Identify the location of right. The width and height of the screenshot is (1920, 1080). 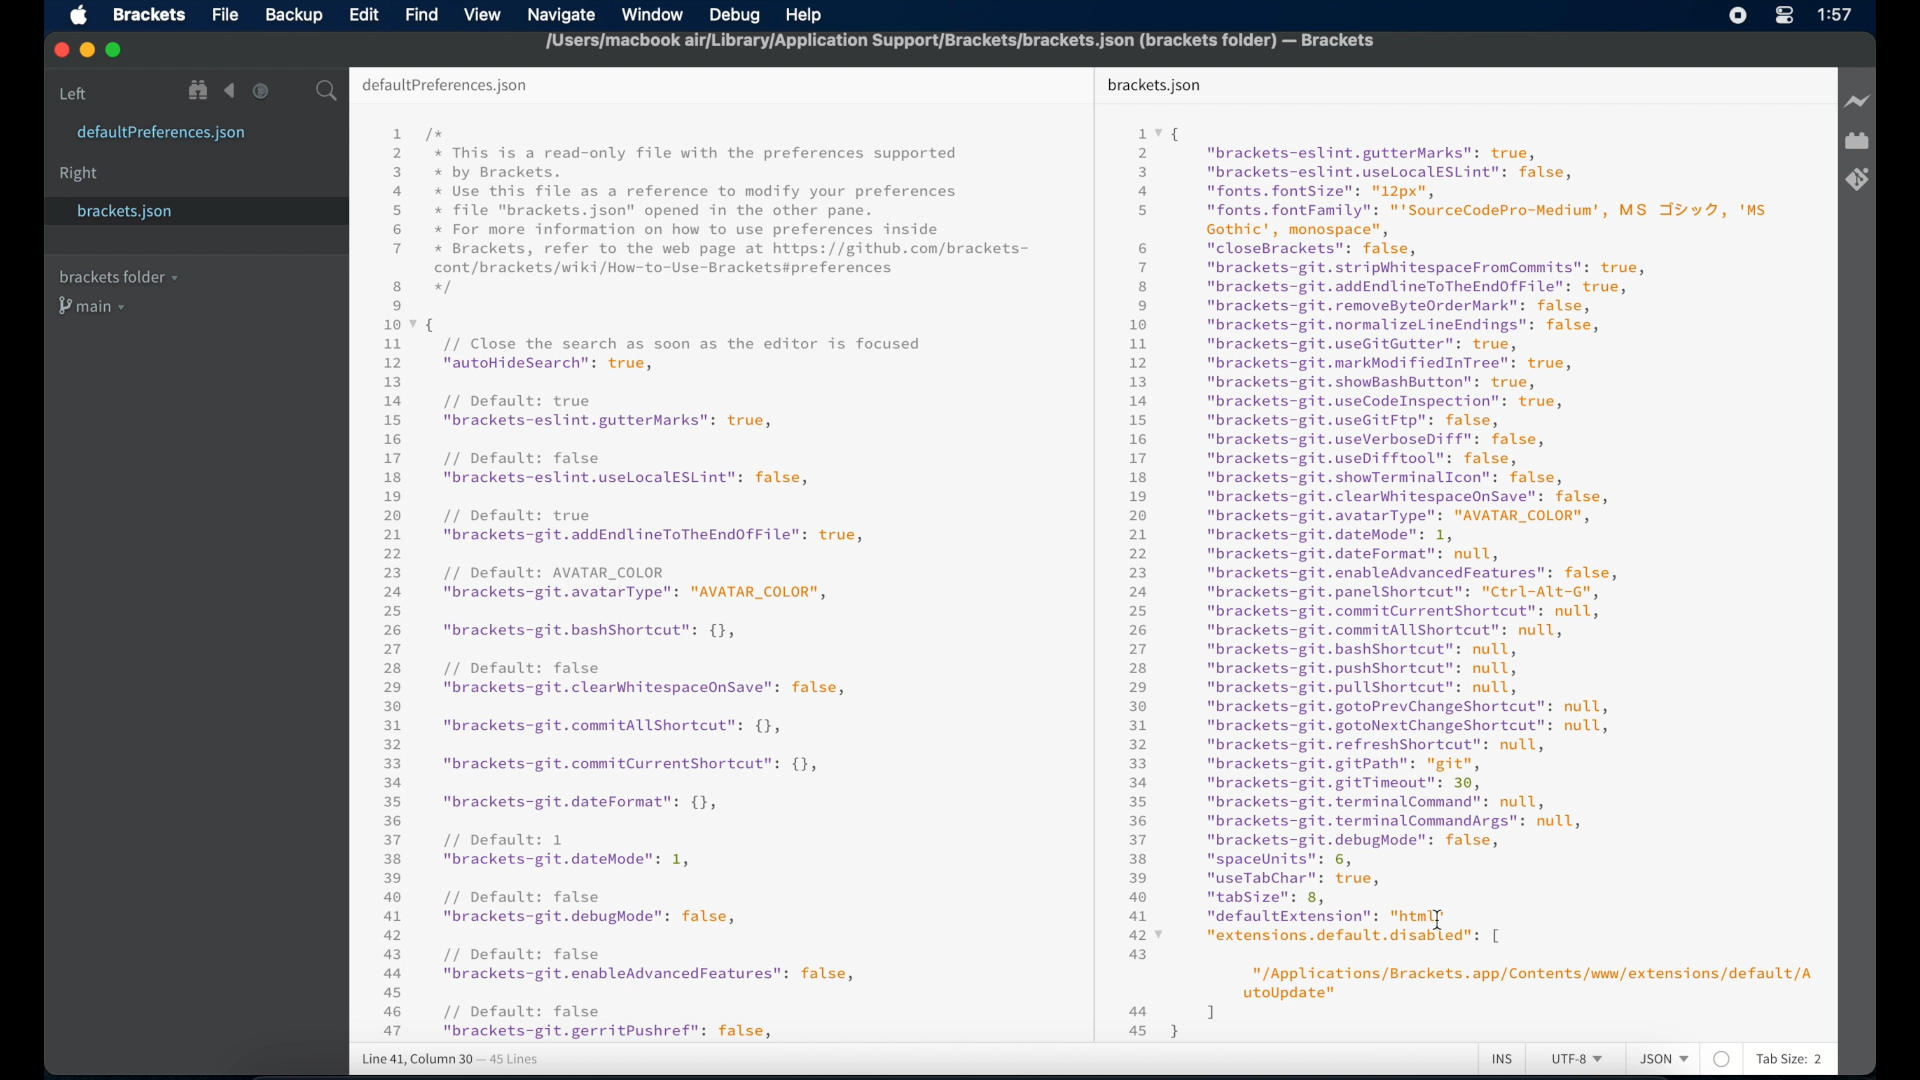
(80, 174).